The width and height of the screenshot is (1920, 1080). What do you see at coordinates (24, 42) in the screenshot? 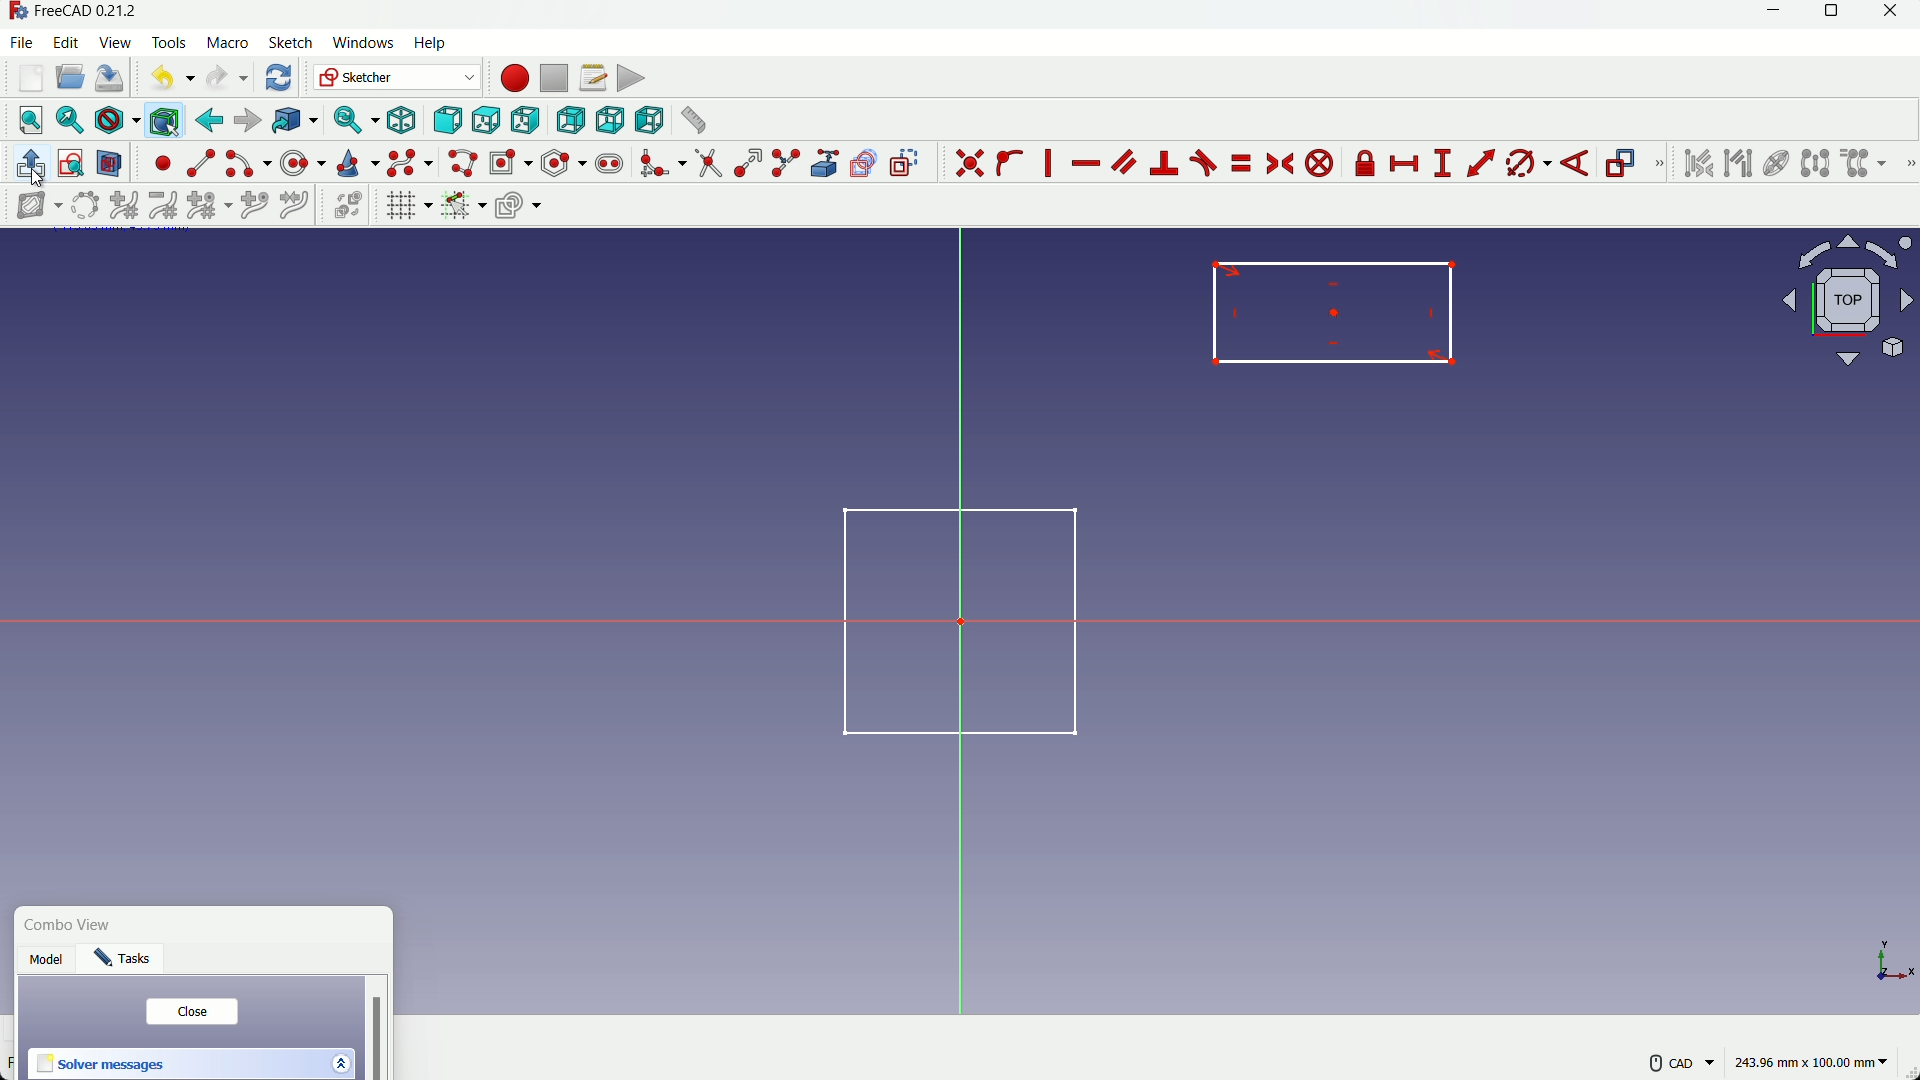
I see `file menu` at bounding box center [24, 42].